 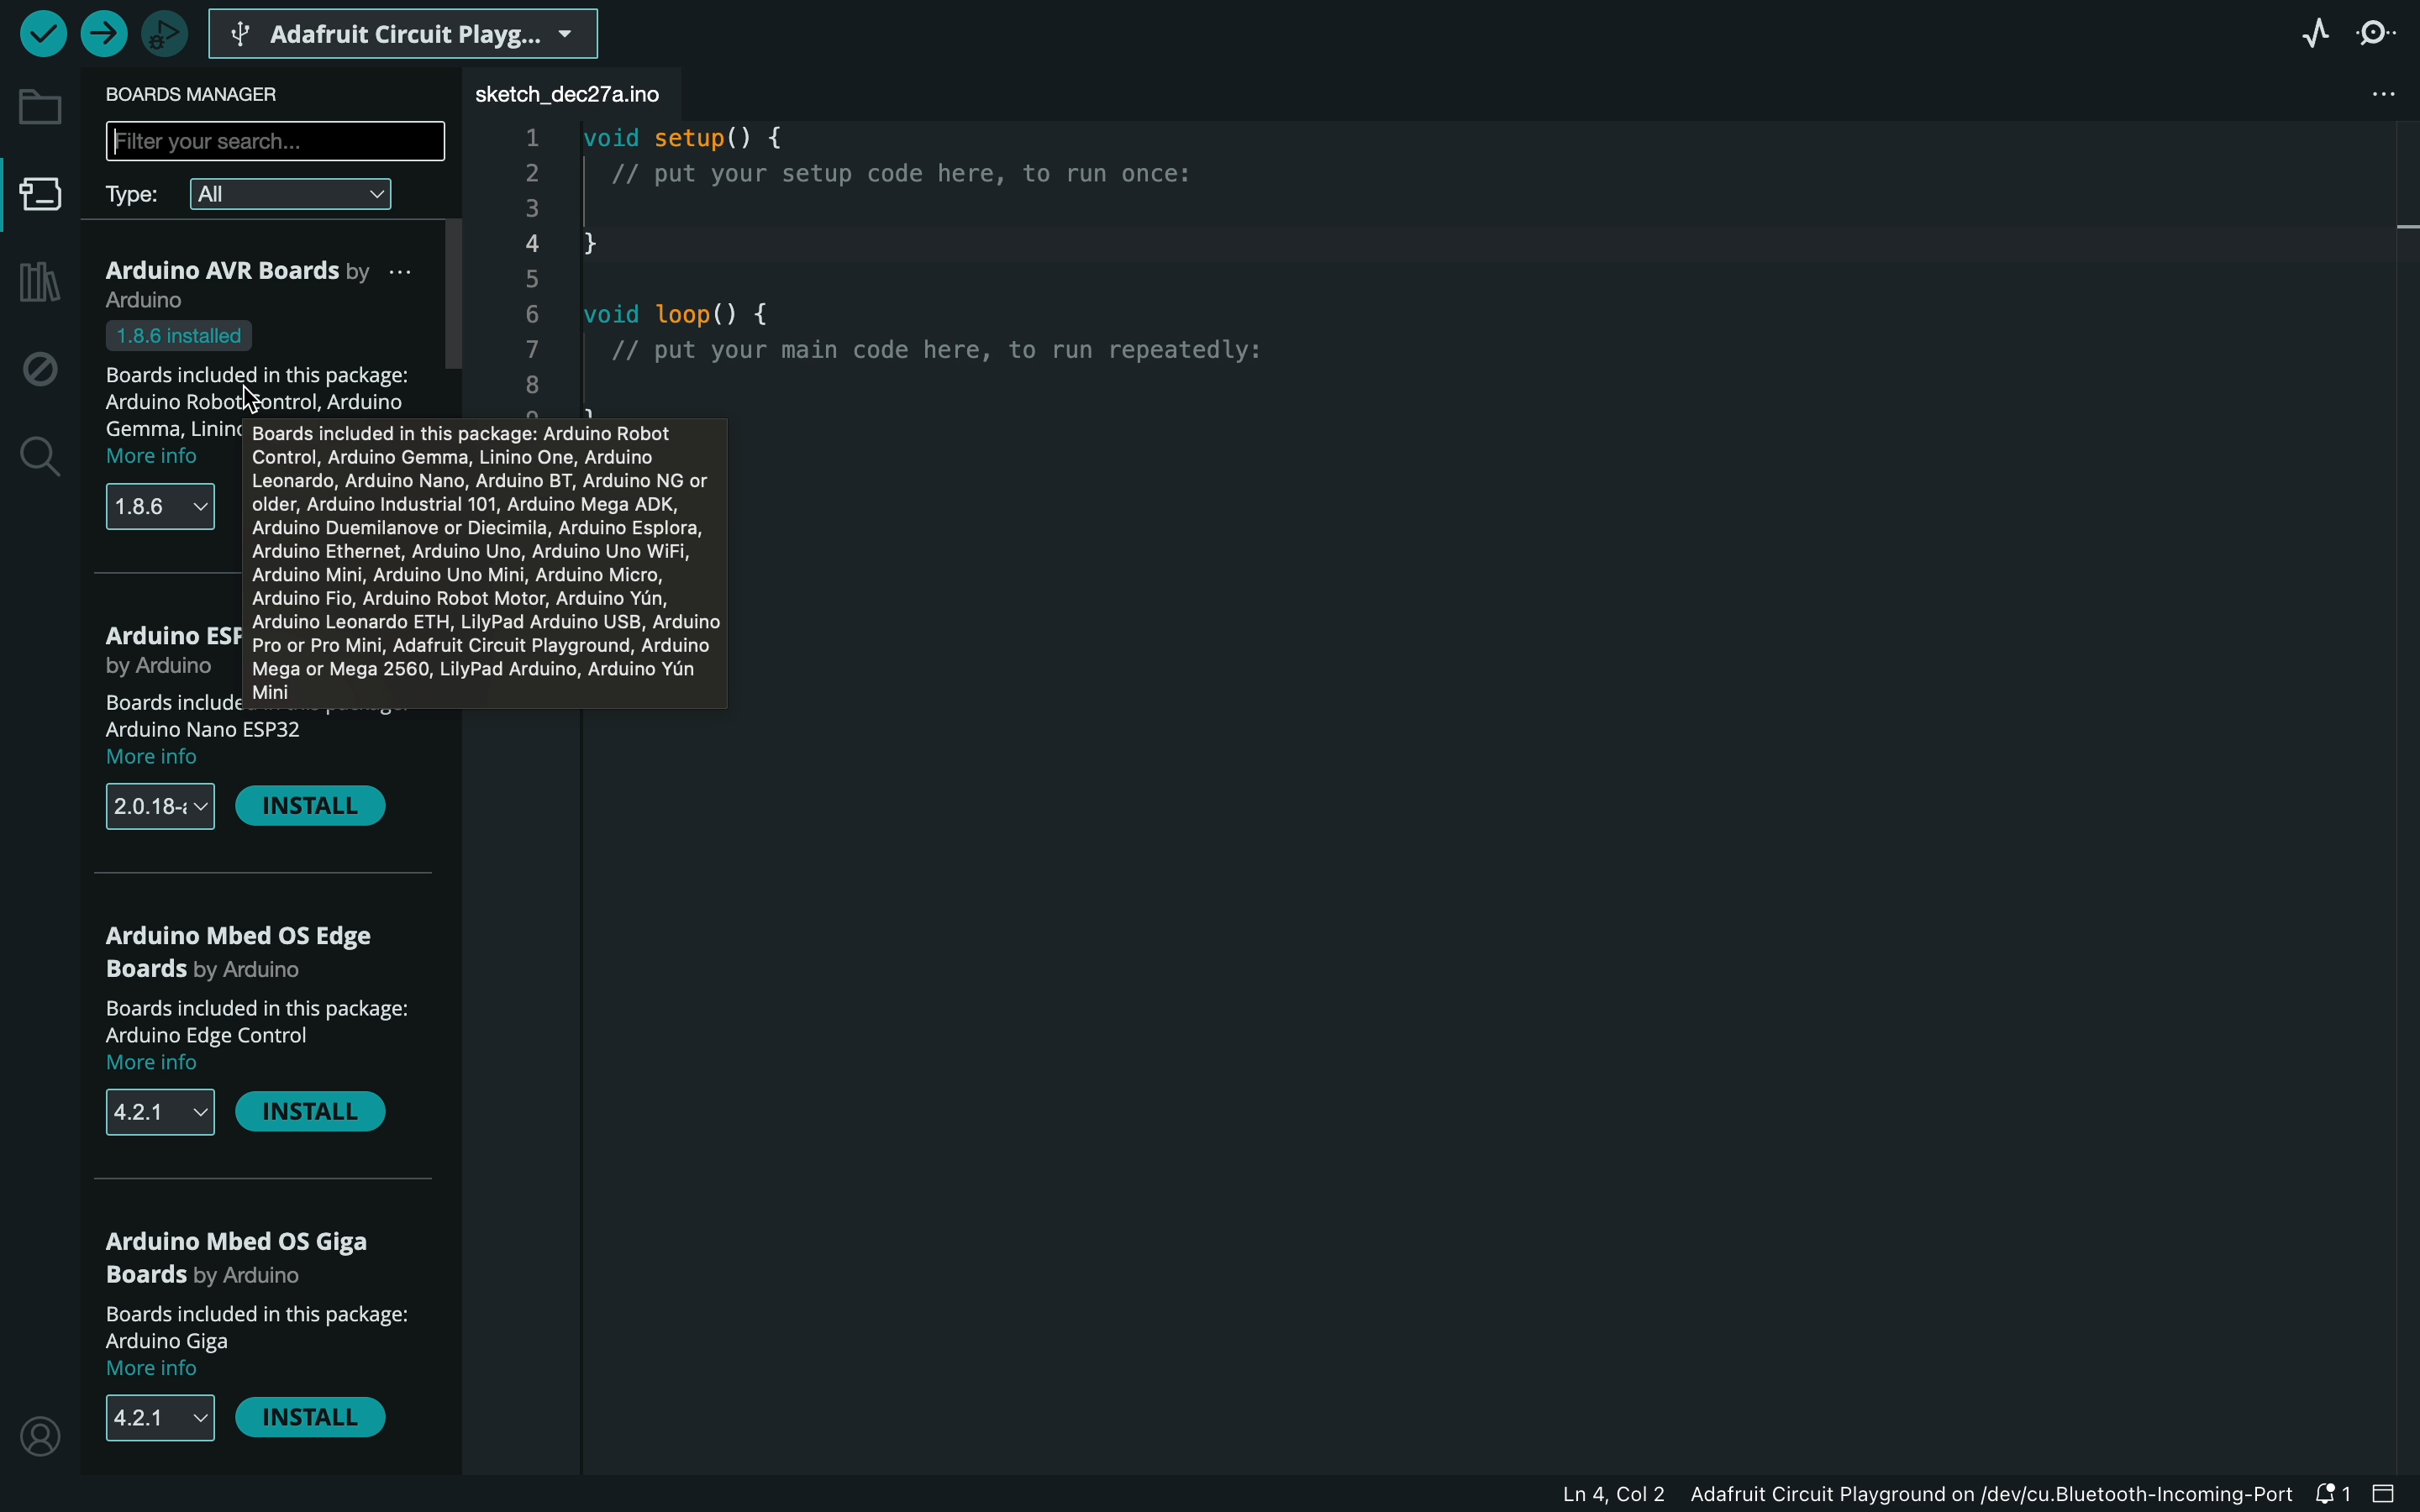 I want to click on board manager, so click(x=212, y=95).